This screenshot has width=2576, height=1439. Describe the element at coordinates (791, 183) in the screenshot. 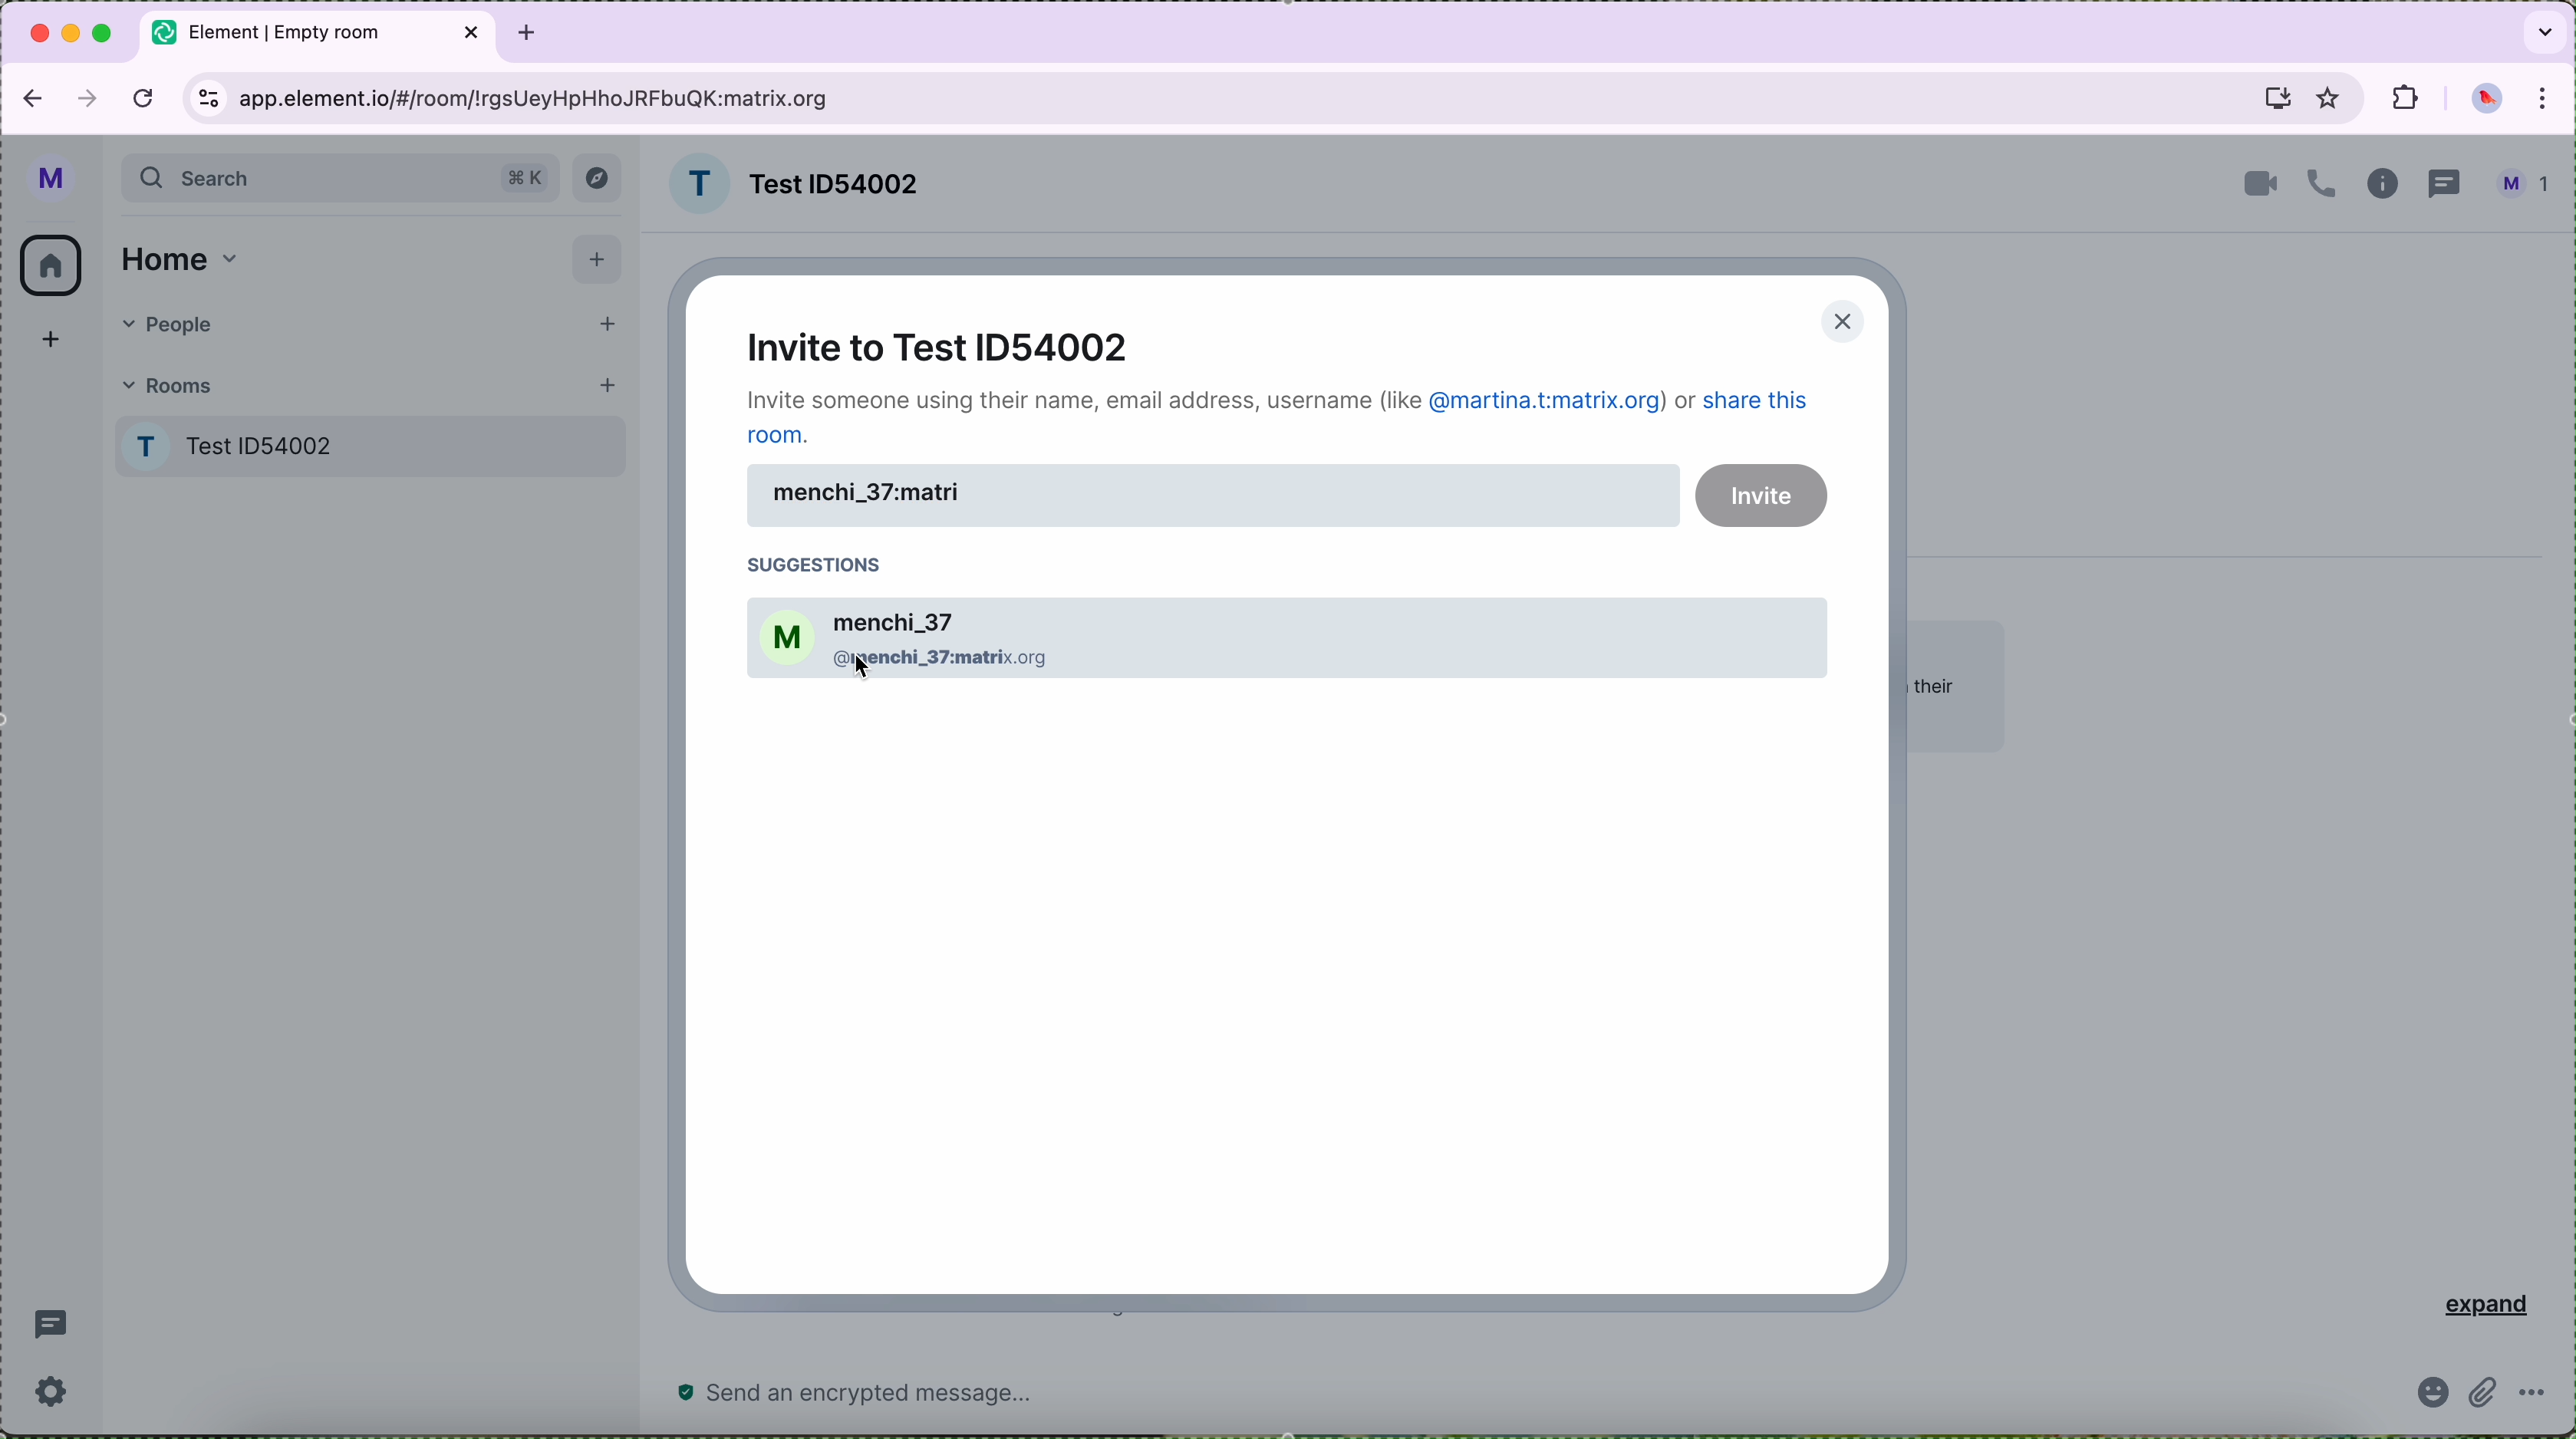

I see `room name` at that location.